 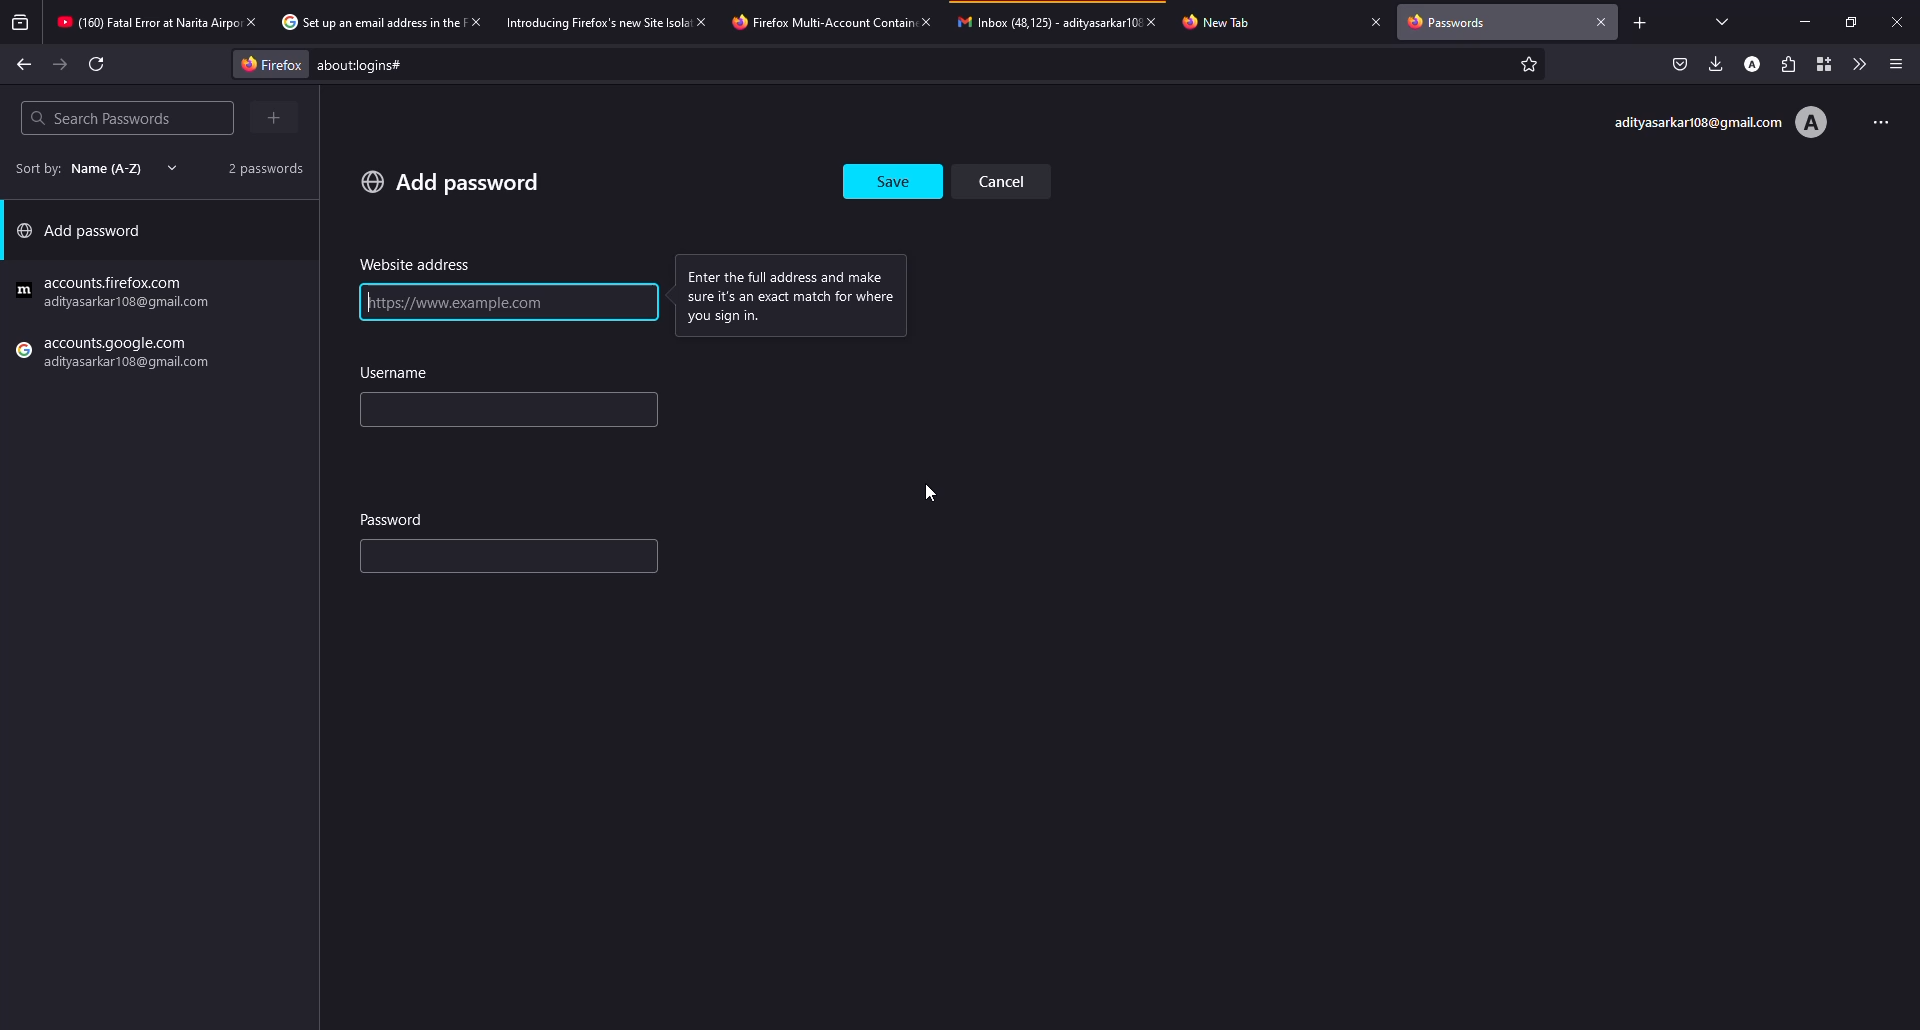 I want to click on close, so click(x=474, y=21).